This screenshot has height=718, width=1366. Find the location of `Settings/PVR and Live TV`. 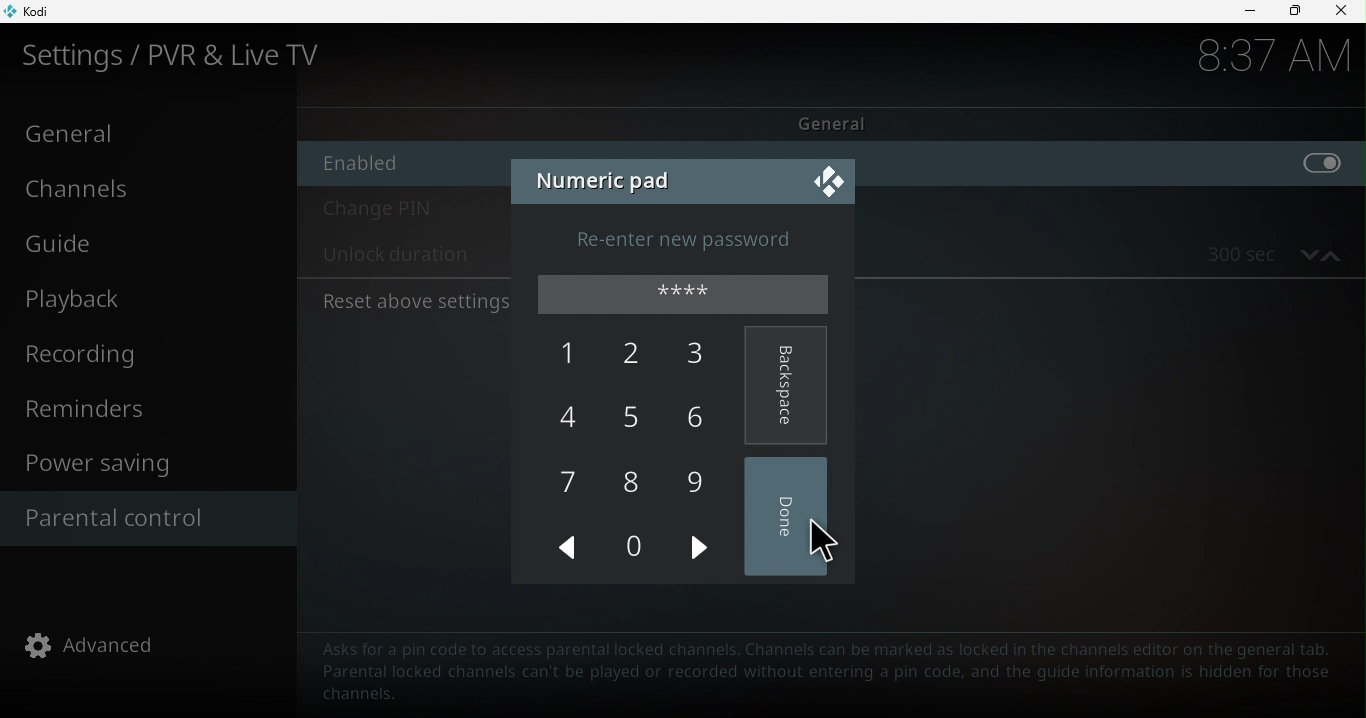

Settings/PVR and Live TV is located at coordinates (187, 56).